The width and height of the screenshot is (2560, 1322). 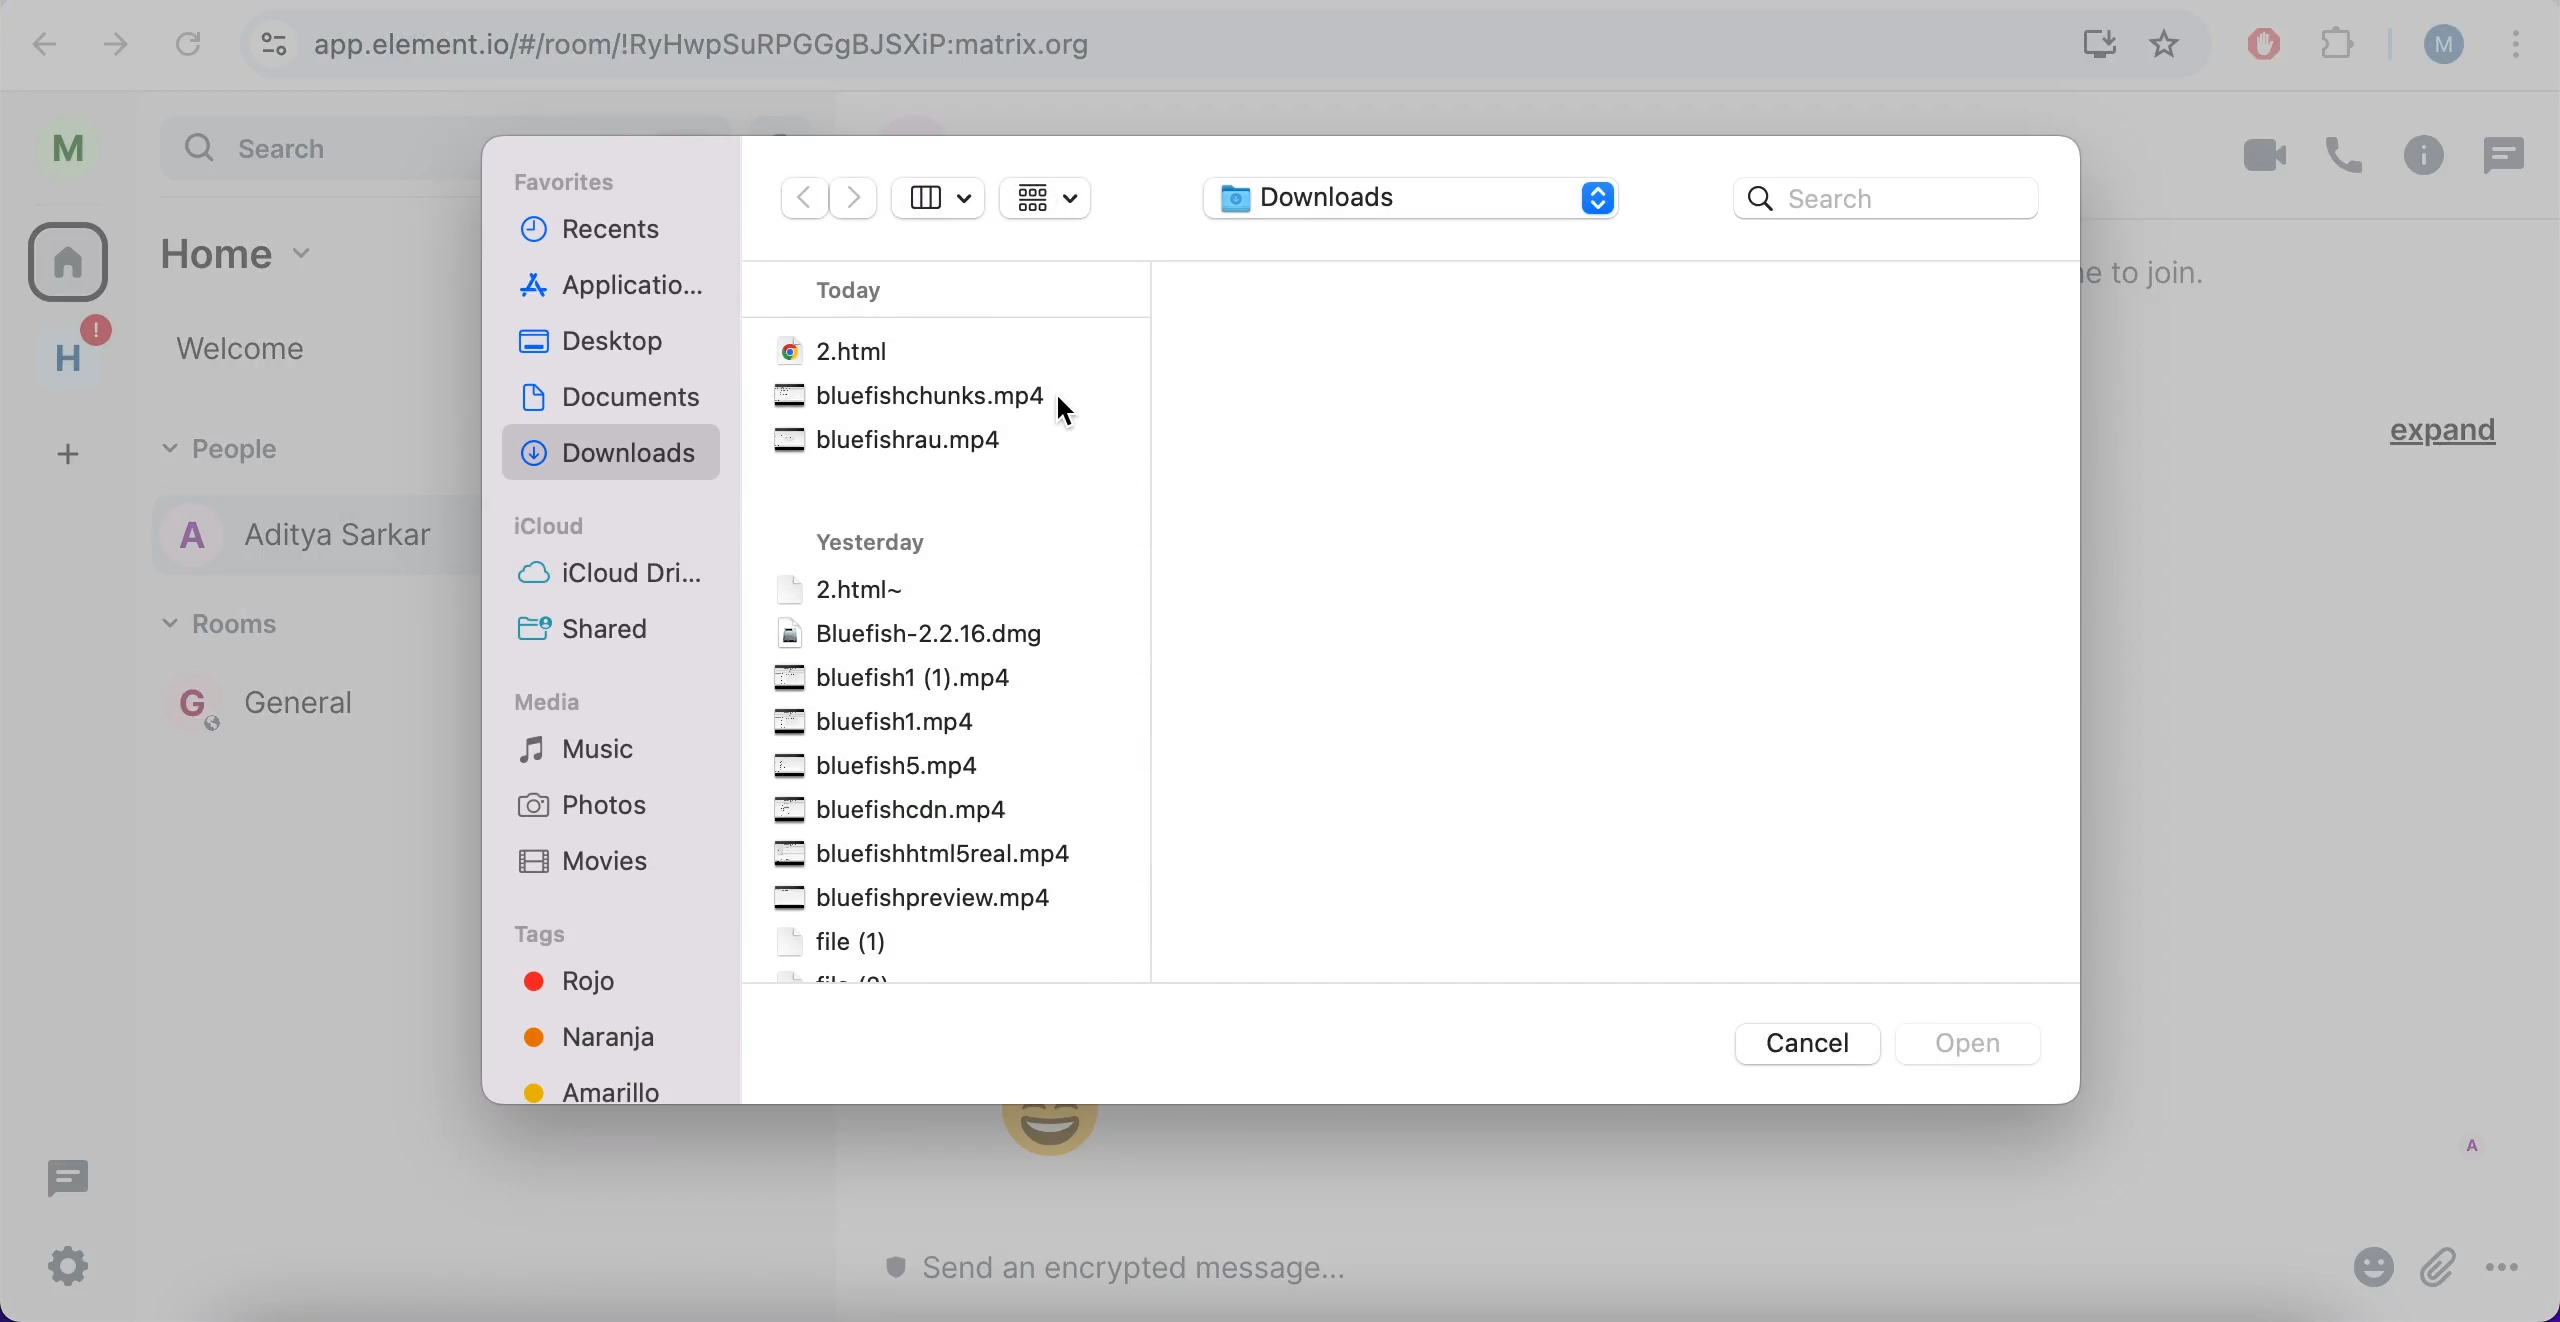 I want to click on bluefishrau.mp4, so click(x=881, y=442).